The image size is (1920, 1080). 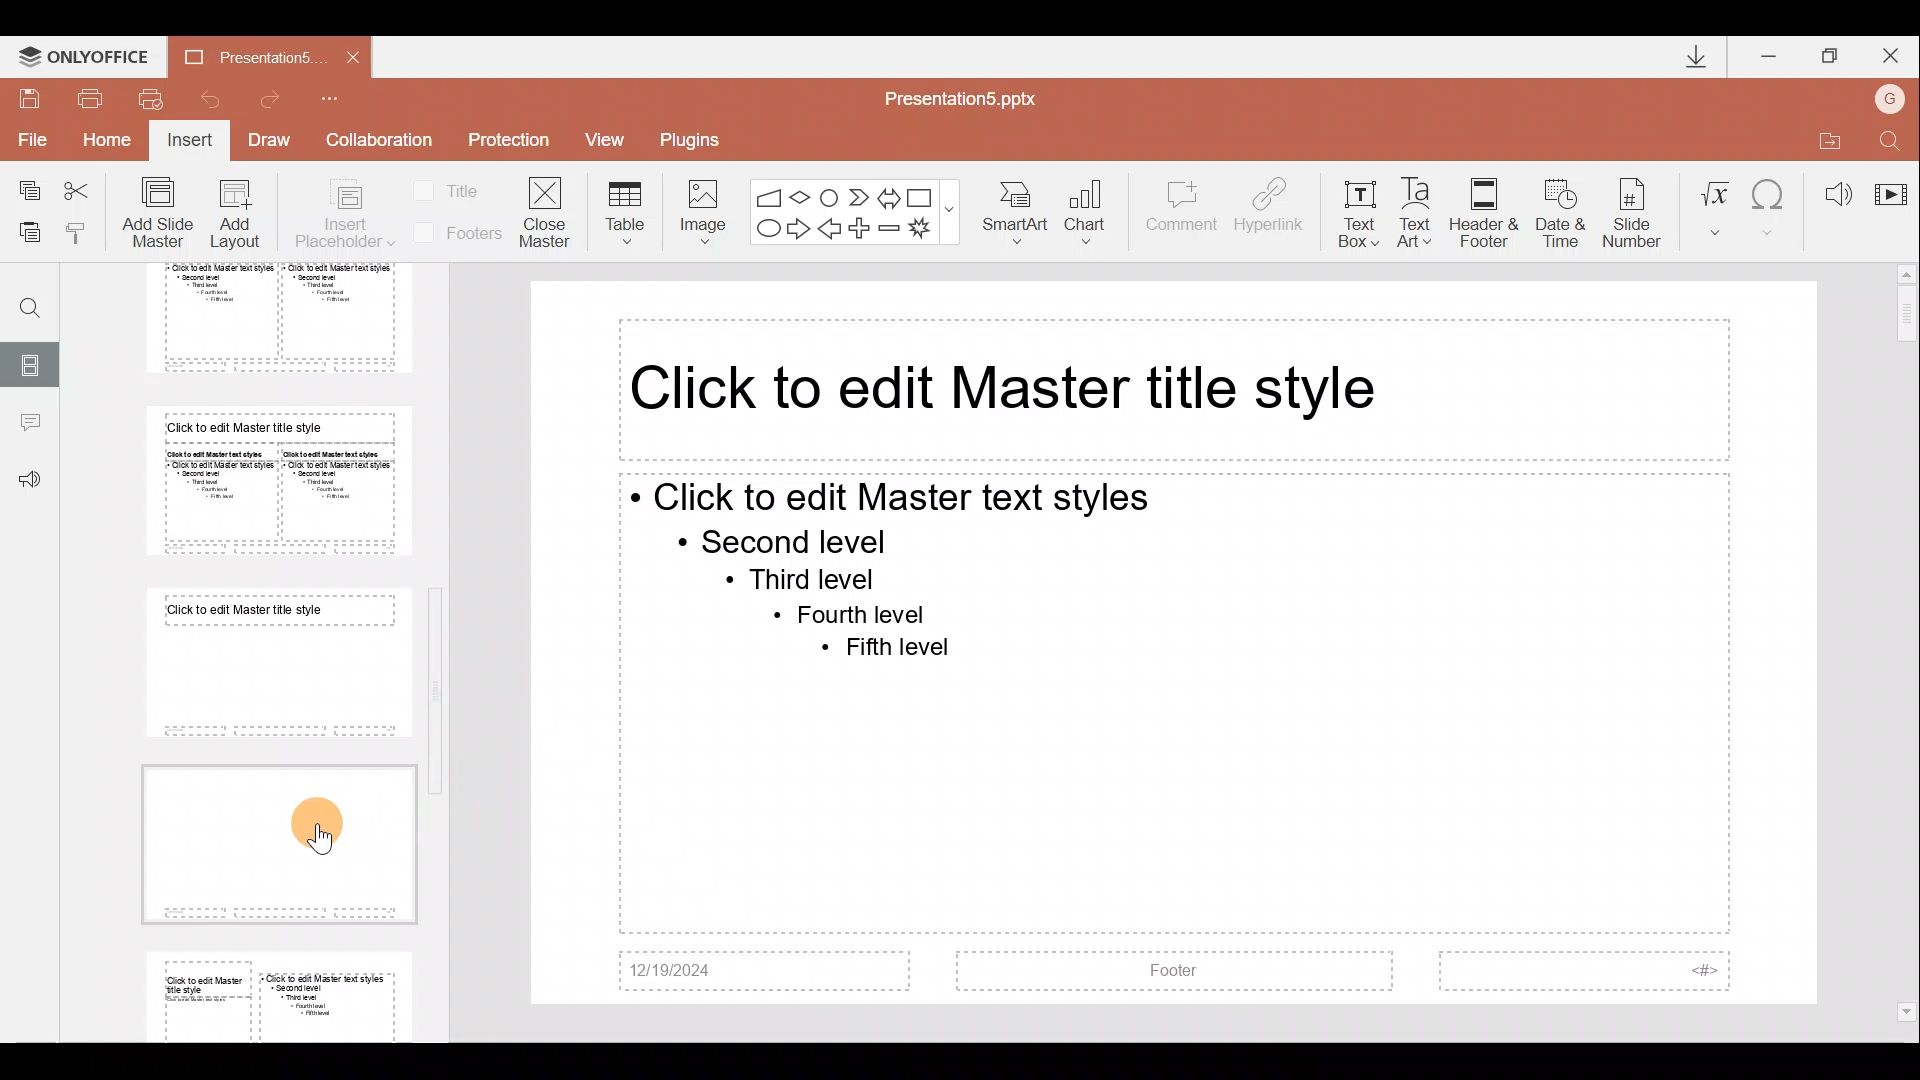 What do you see at coordinates (1019, 214) in the screenshot?
I see `SmartArt` at bounding box center [1019, 214].